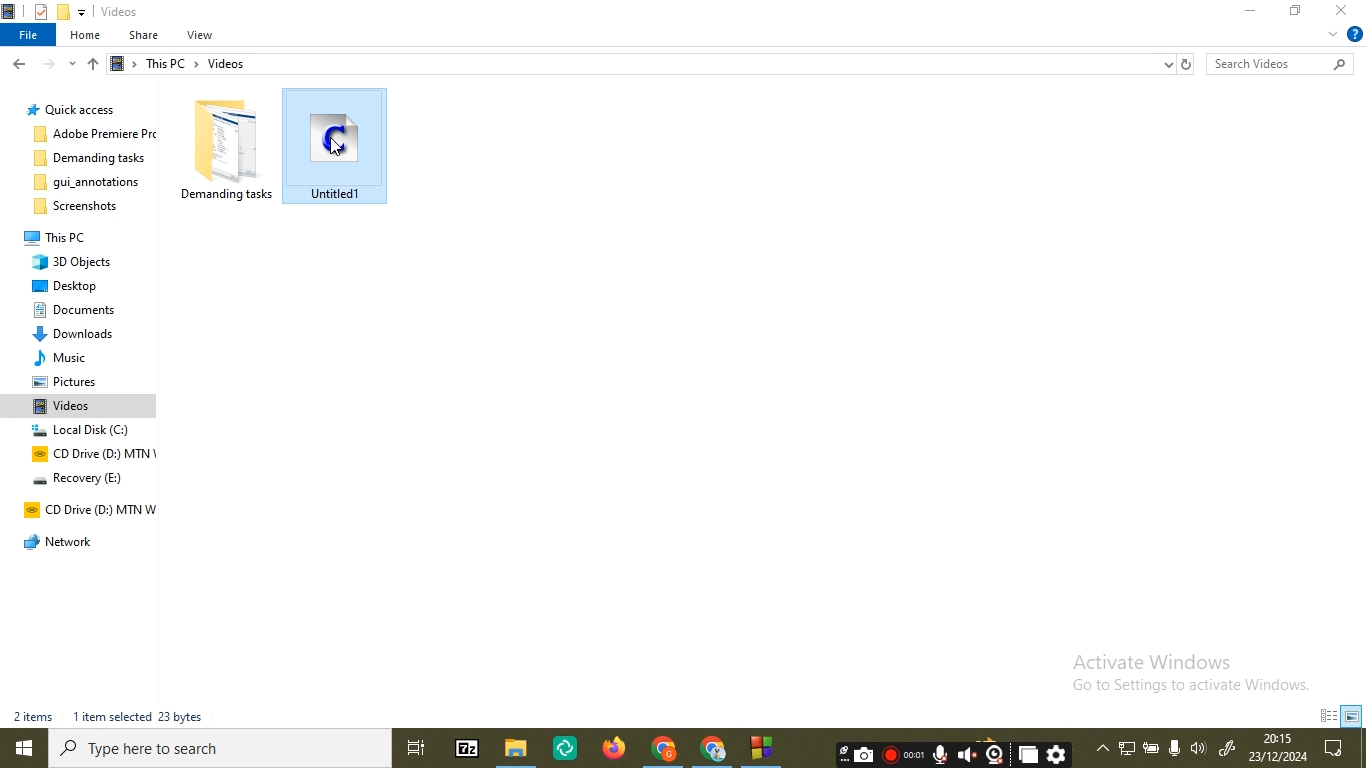  What do you see at coordinates (649, 62) in the screenshot?
I see `file path` at bounding box center [649, 62].